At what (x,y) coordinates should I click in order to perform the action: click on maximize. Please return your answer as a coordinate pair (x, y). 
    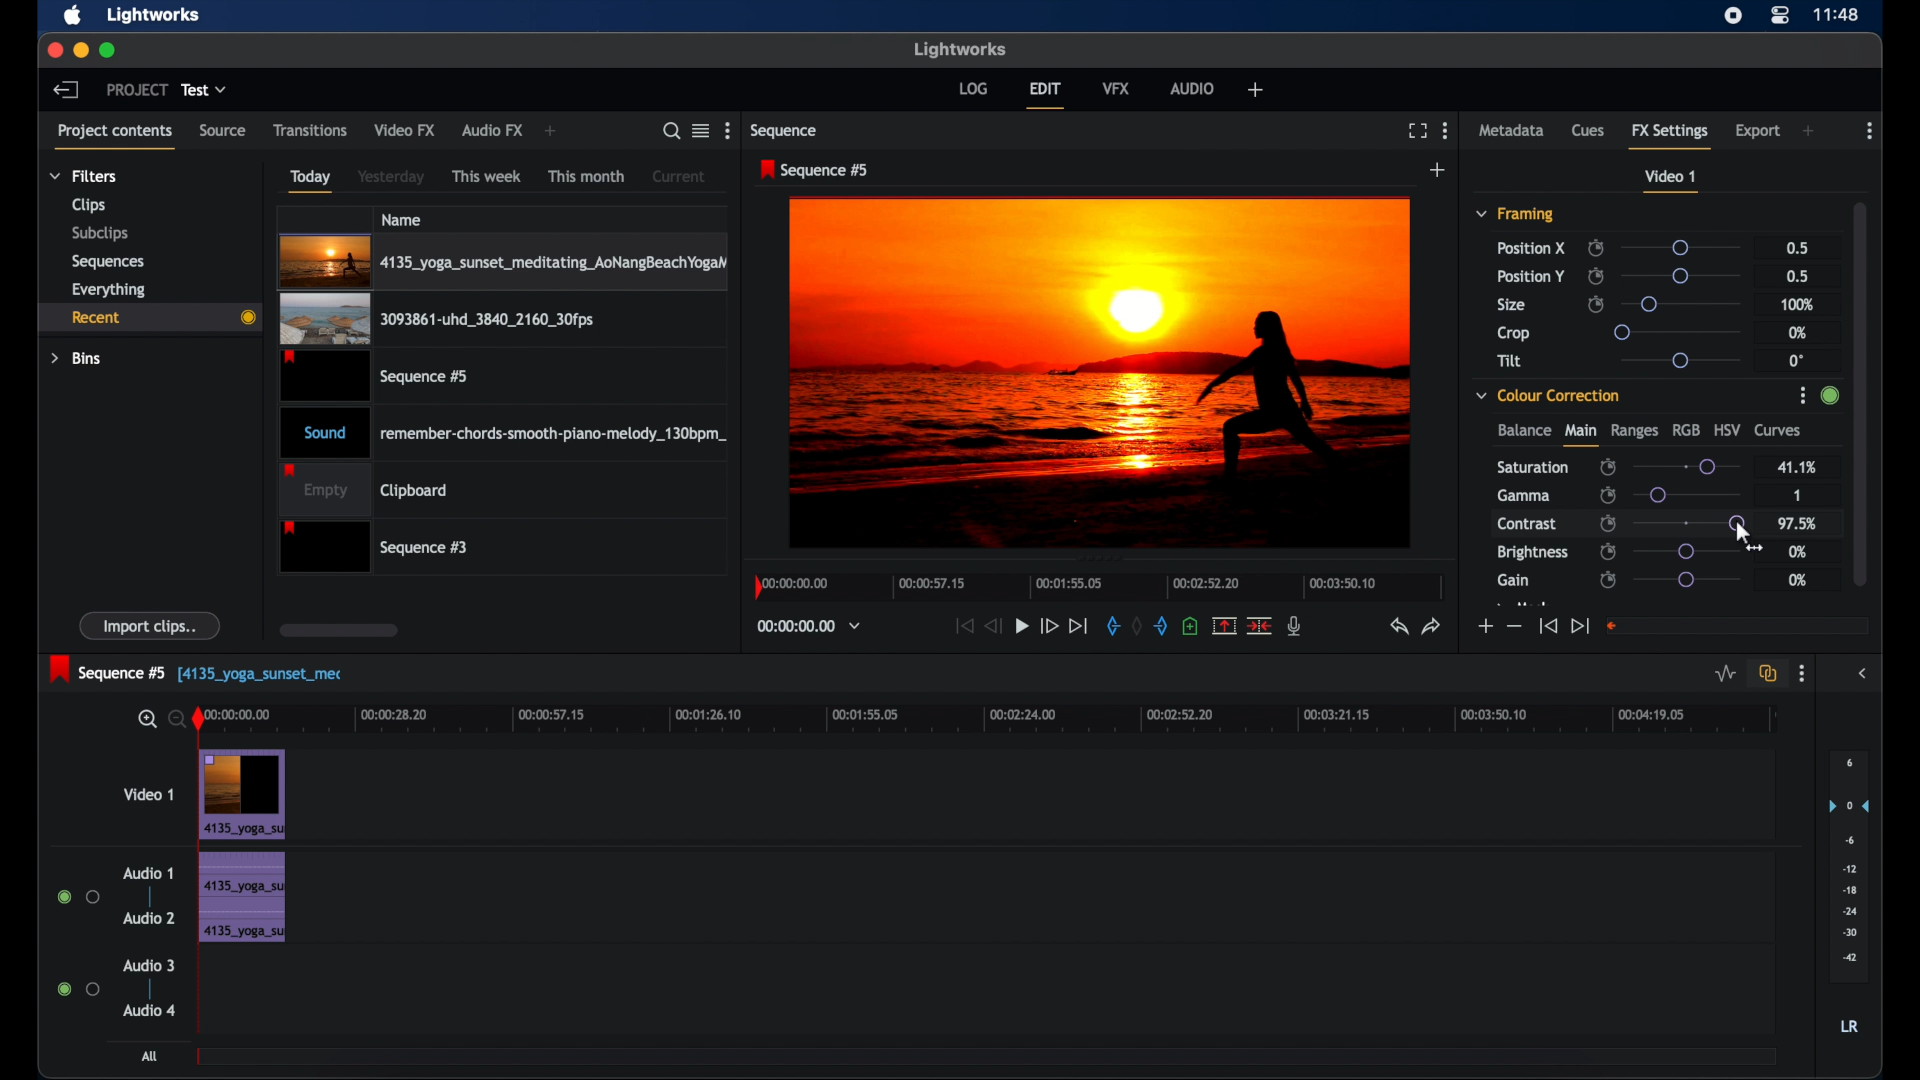
    Looking at the image, I should click on (108, 50).